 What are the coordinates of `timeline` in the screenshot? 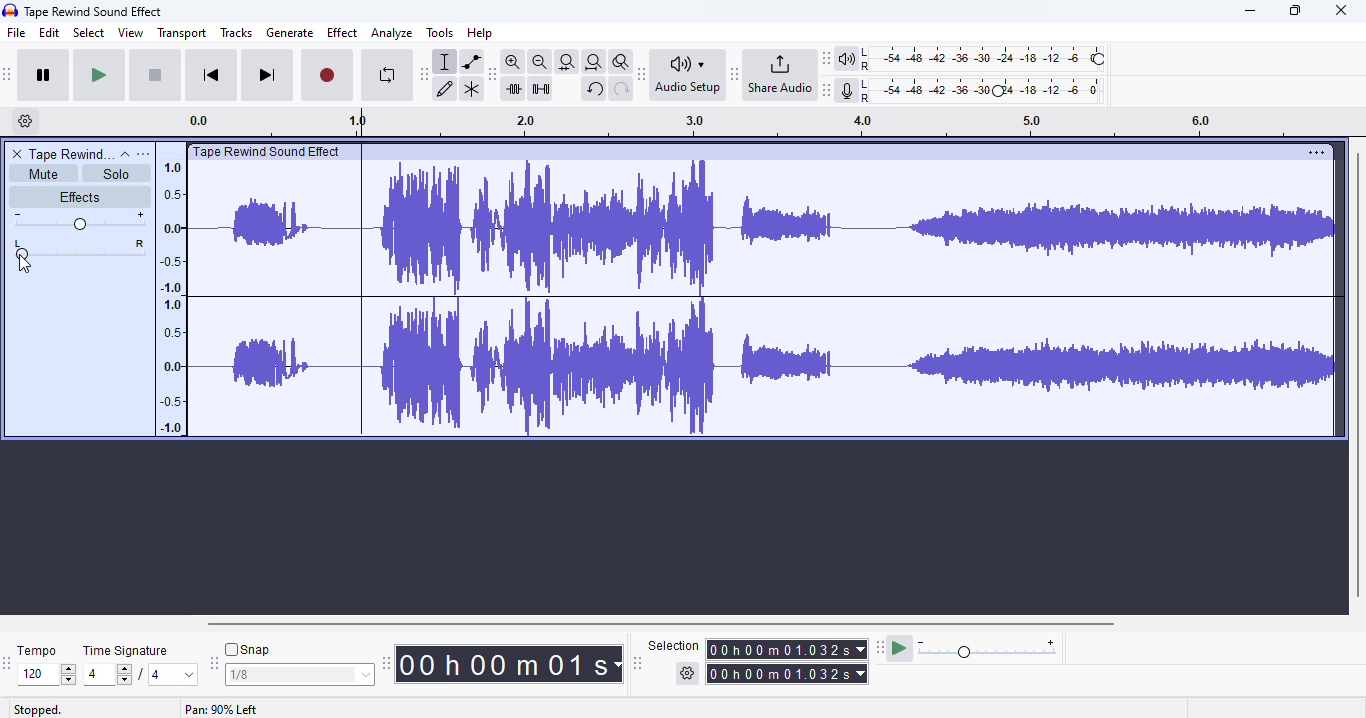 It's located at (170, 296).